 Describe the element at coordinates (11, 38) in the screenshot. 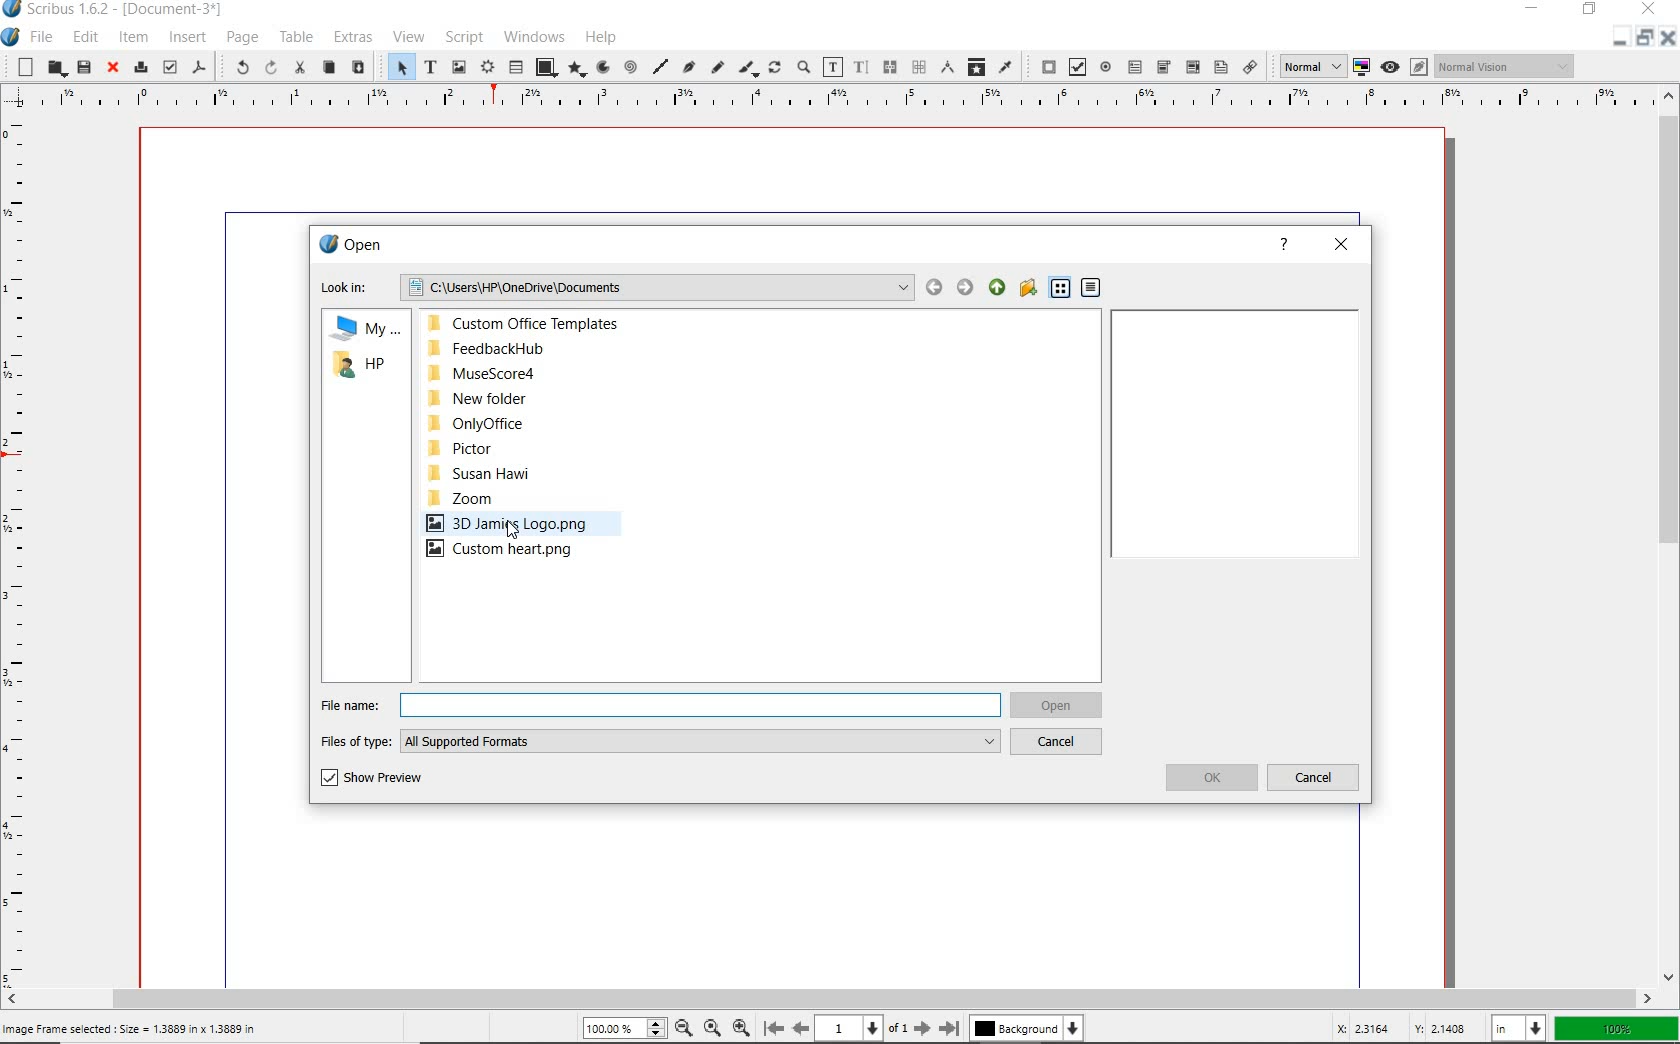

I see `SYSTEM ICON` at that location.